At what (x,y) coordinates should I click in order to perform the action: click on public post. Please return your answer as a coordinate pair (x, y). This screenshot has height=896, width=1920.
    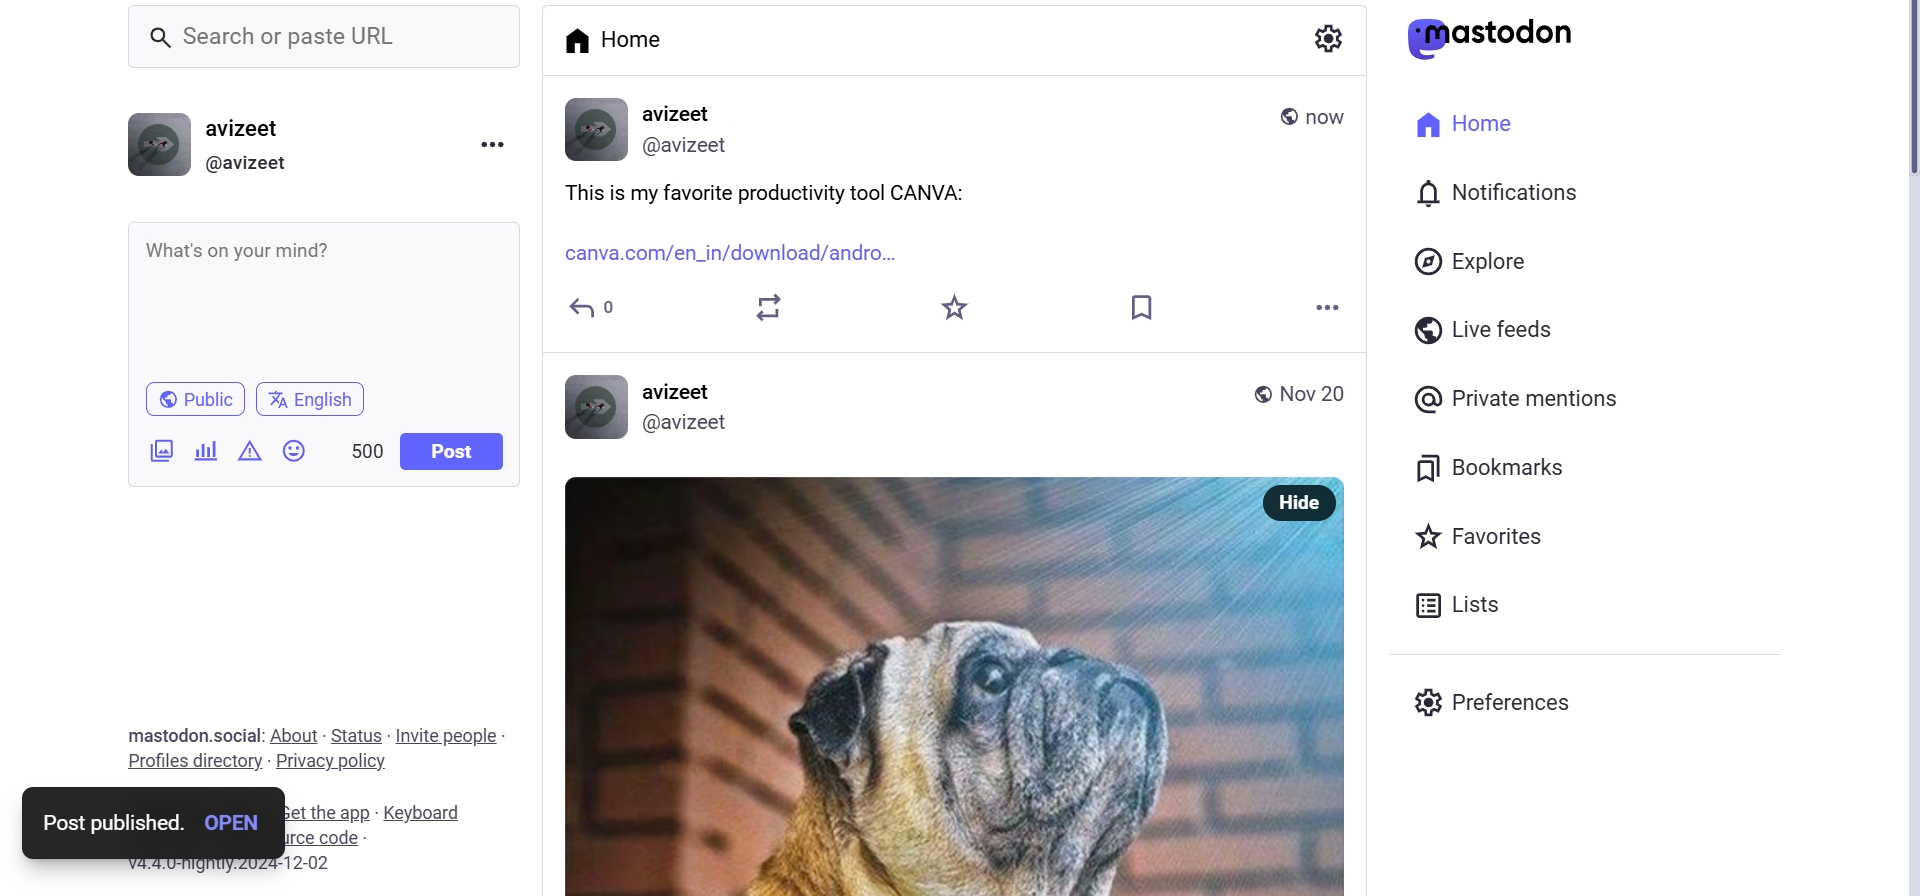
    Looking at the image, I should click on (1280, 115).